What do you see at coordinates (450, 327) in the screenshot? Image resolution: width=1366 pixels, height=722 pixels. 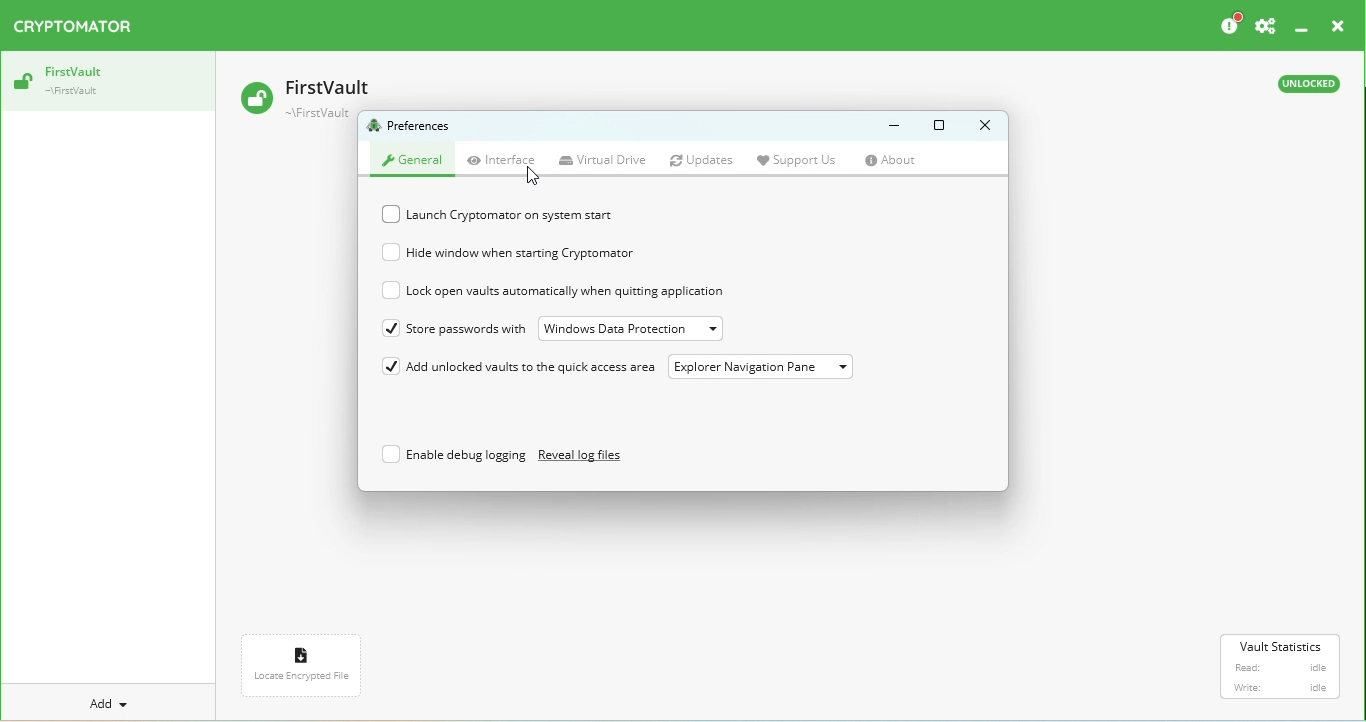 I see `Store password with` at bounding box center [450, 327].